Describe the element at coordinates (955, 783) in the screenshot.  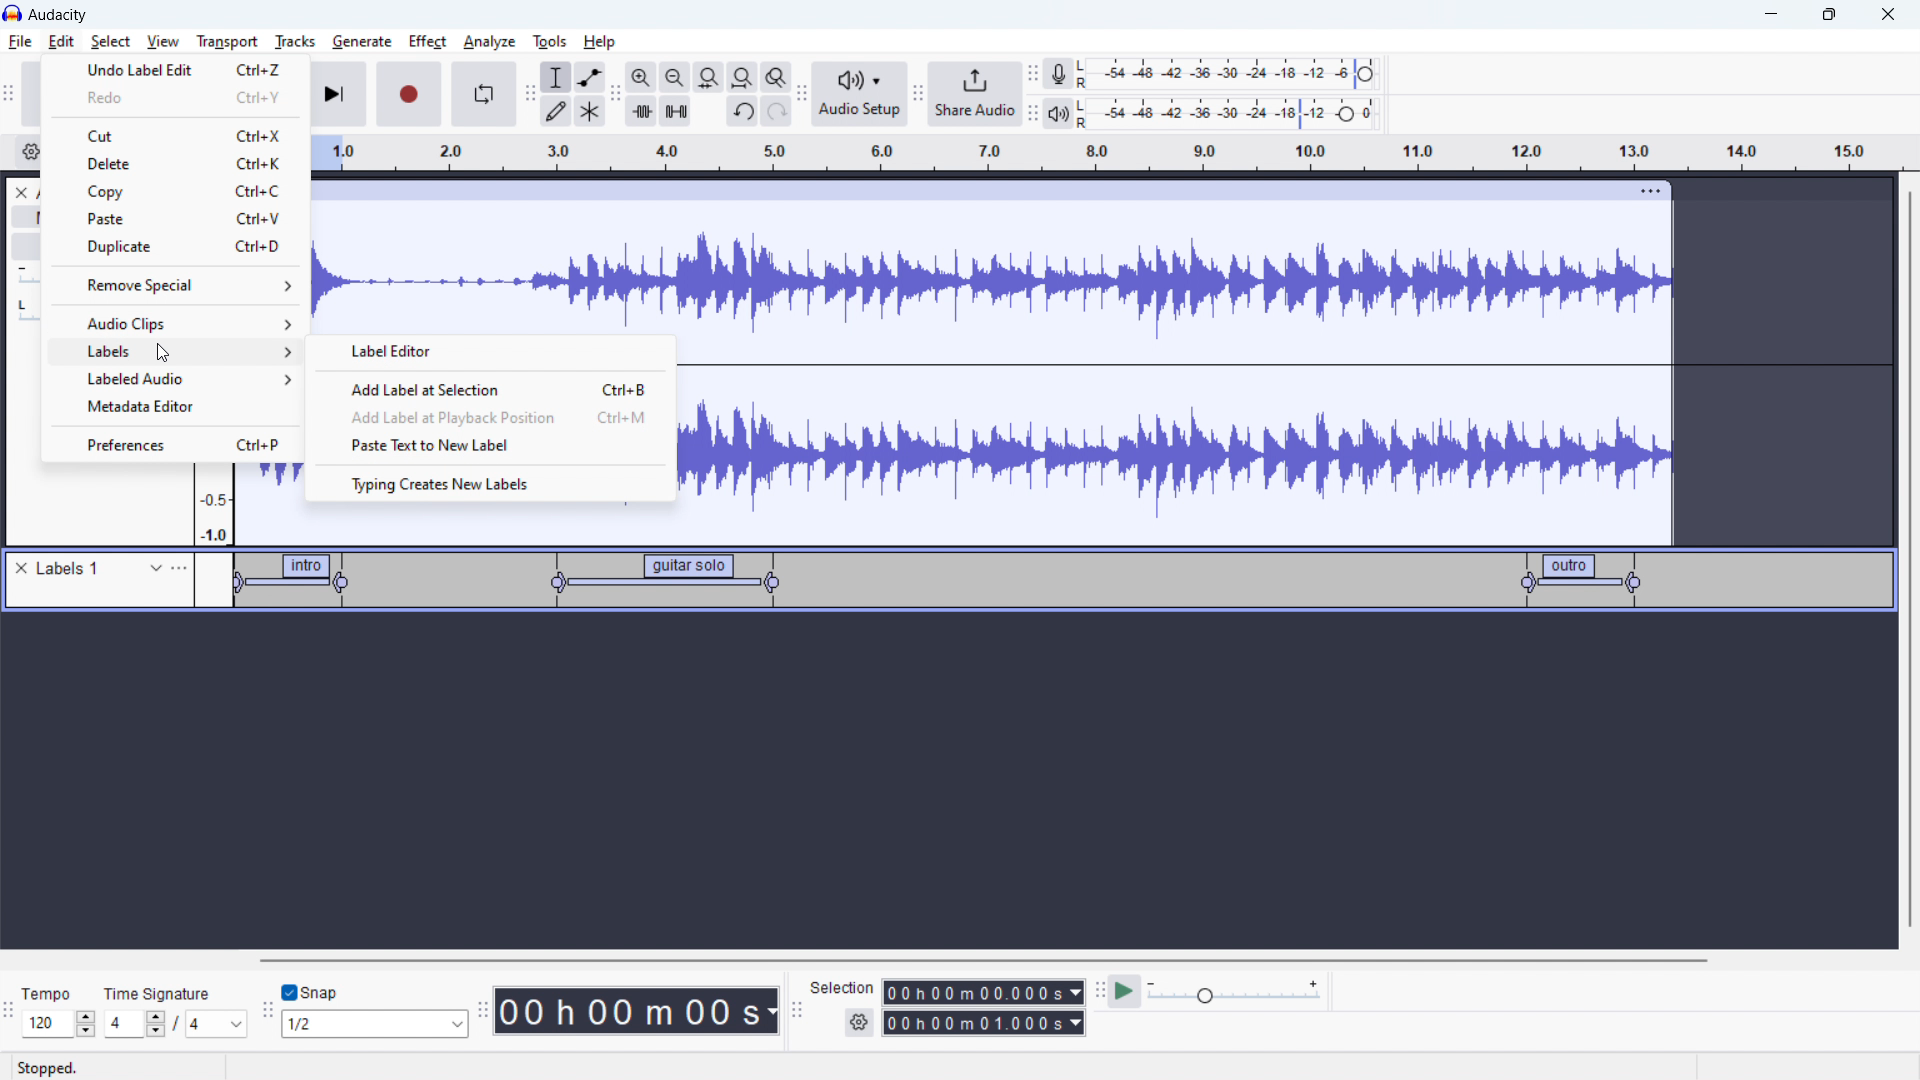
I see `timeline` at that location.